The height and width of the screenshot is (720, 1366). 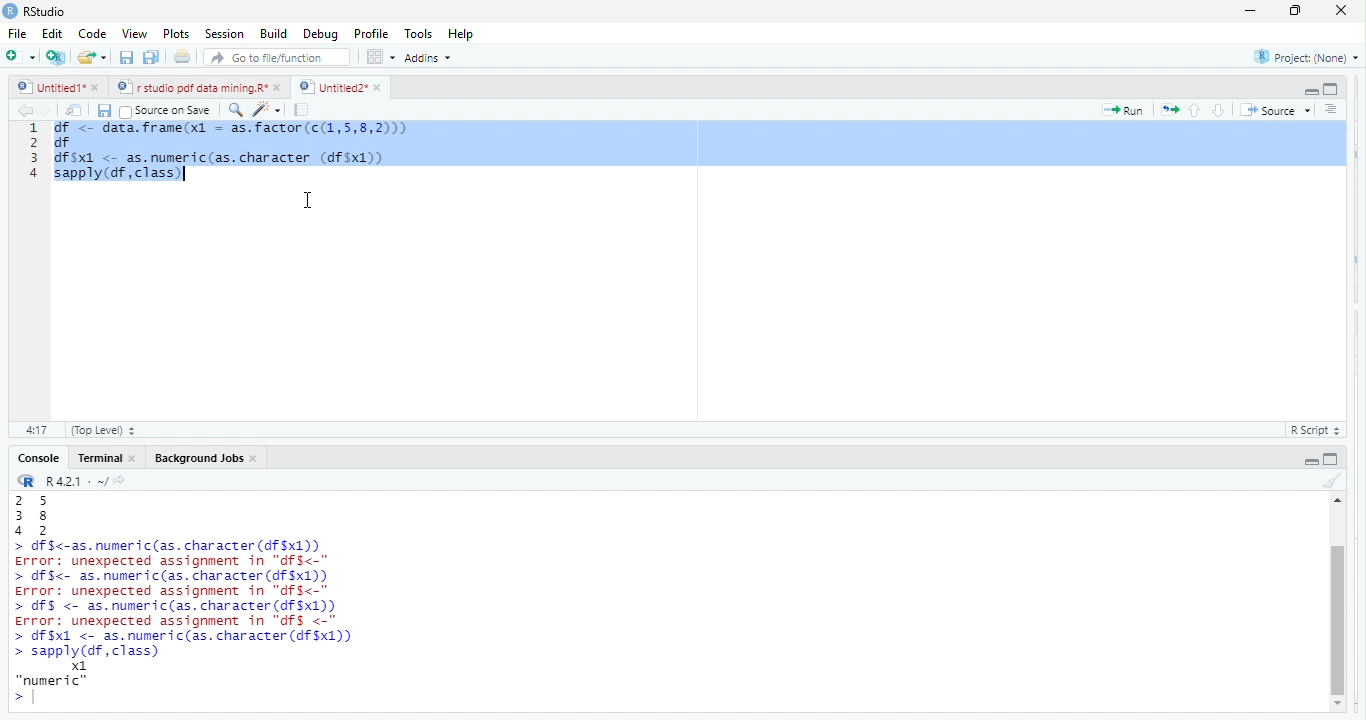 I want to click on r studio logo, so click(x=9, y=10).